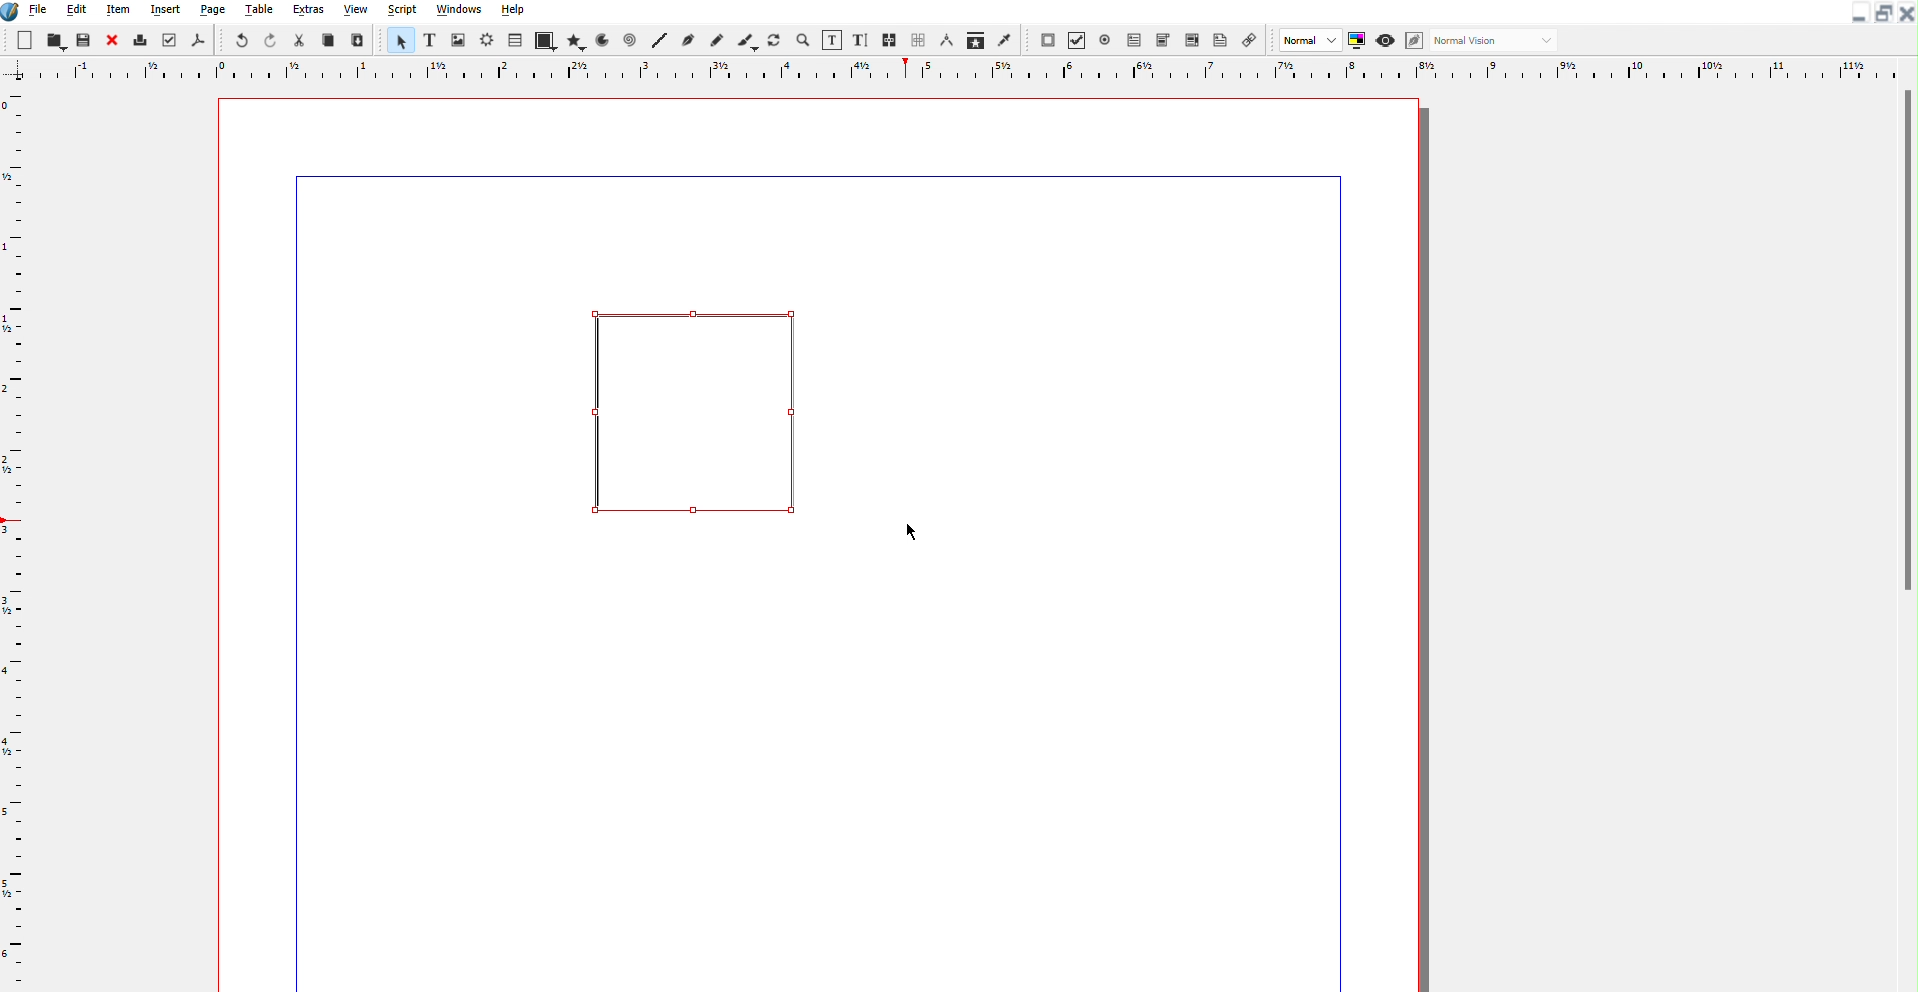  What do you see at coordinates (85, 42) in the screenshot?
I see `Save` at bounding box center [85, 42].